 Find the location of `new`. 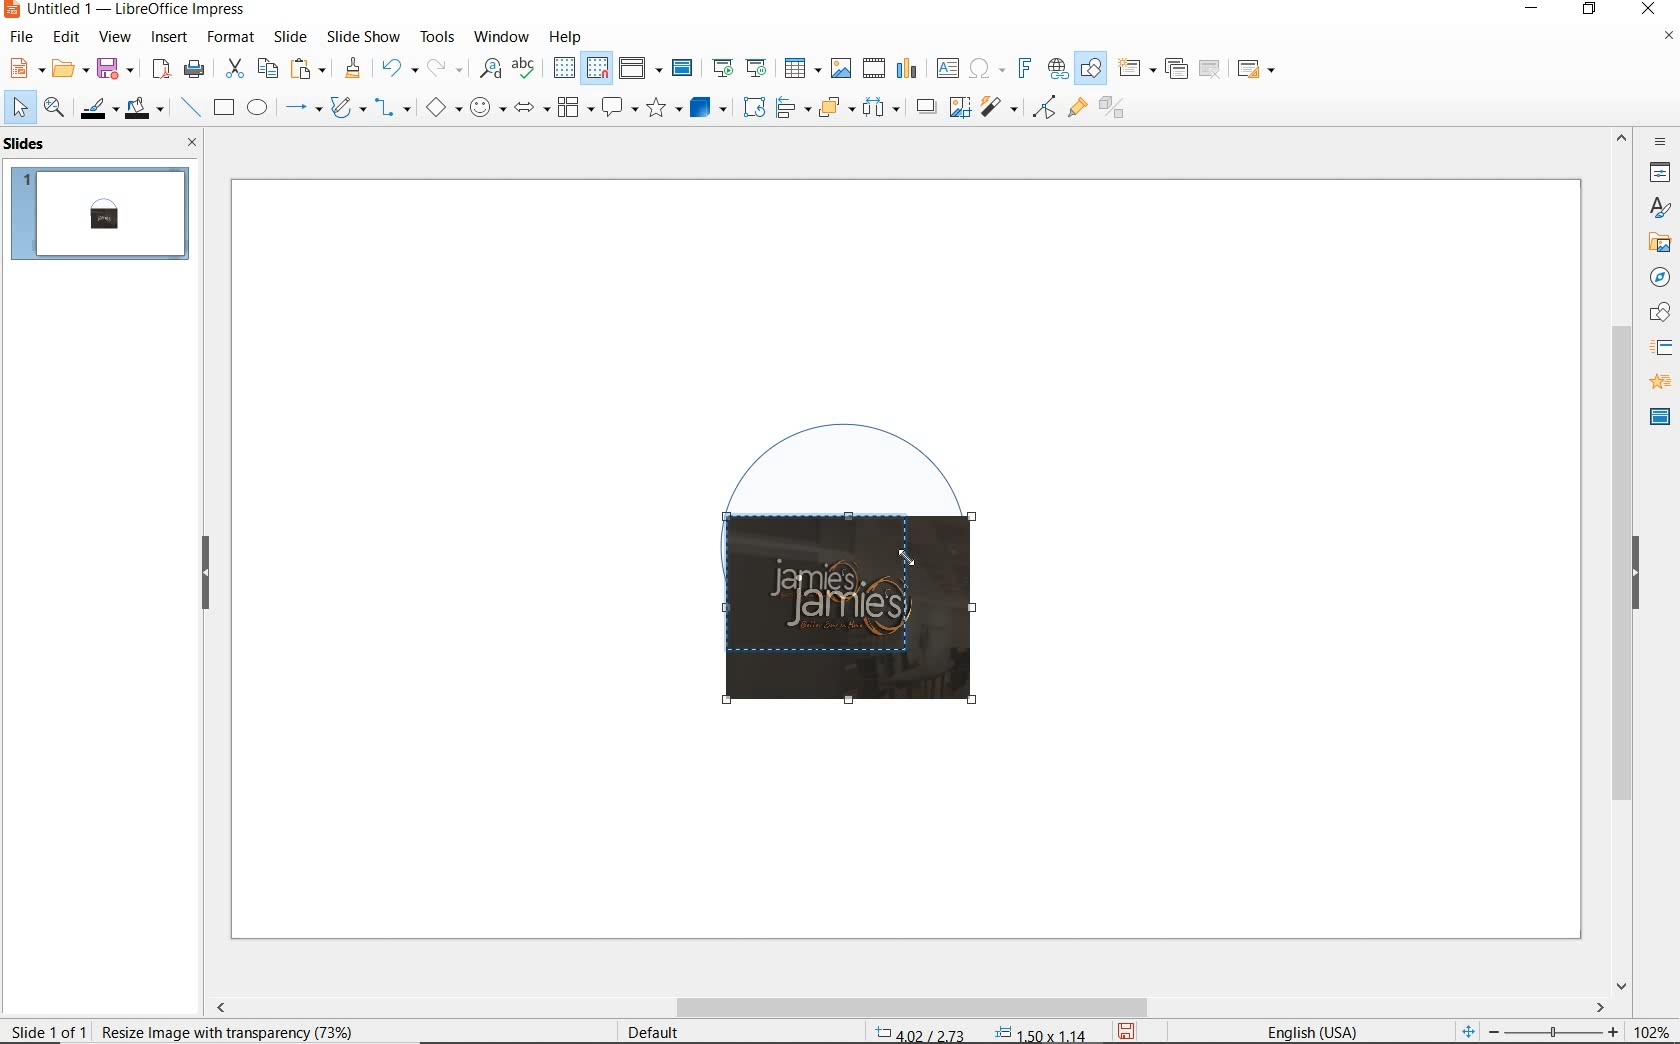

new is located at coordinates (24, 67).